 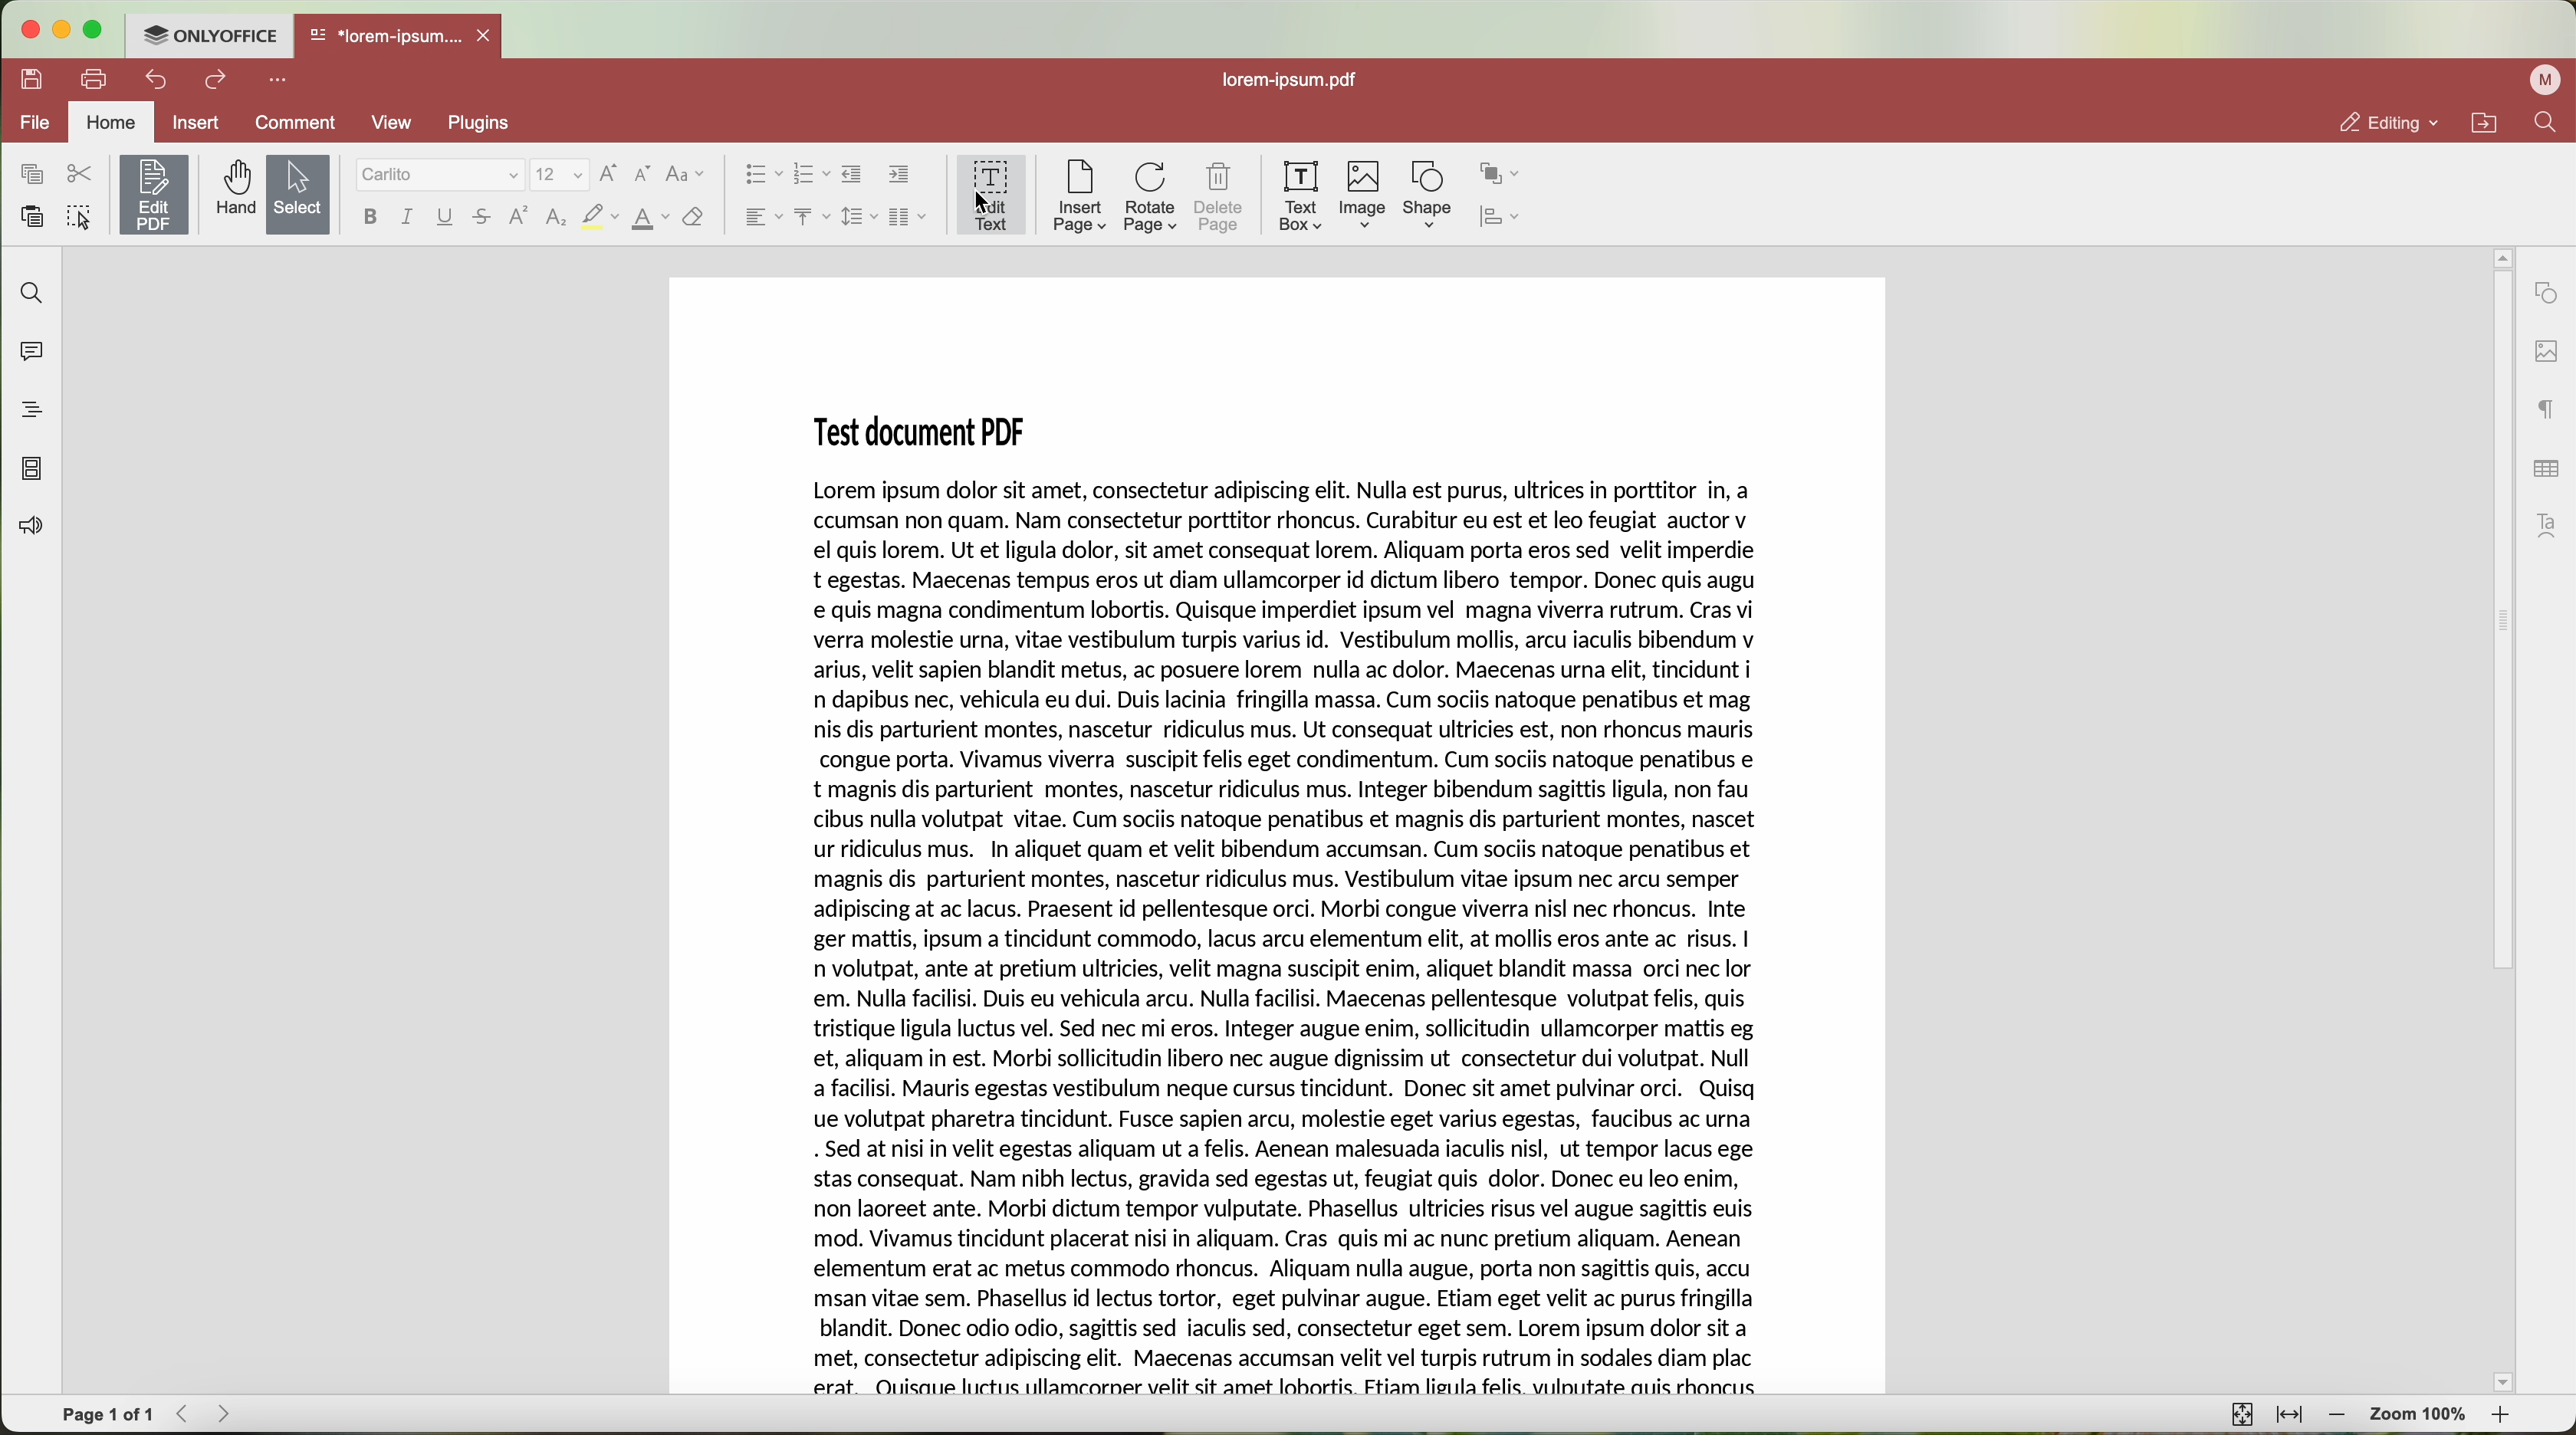 I want to click on open file location, so click(x=2482, y=122).